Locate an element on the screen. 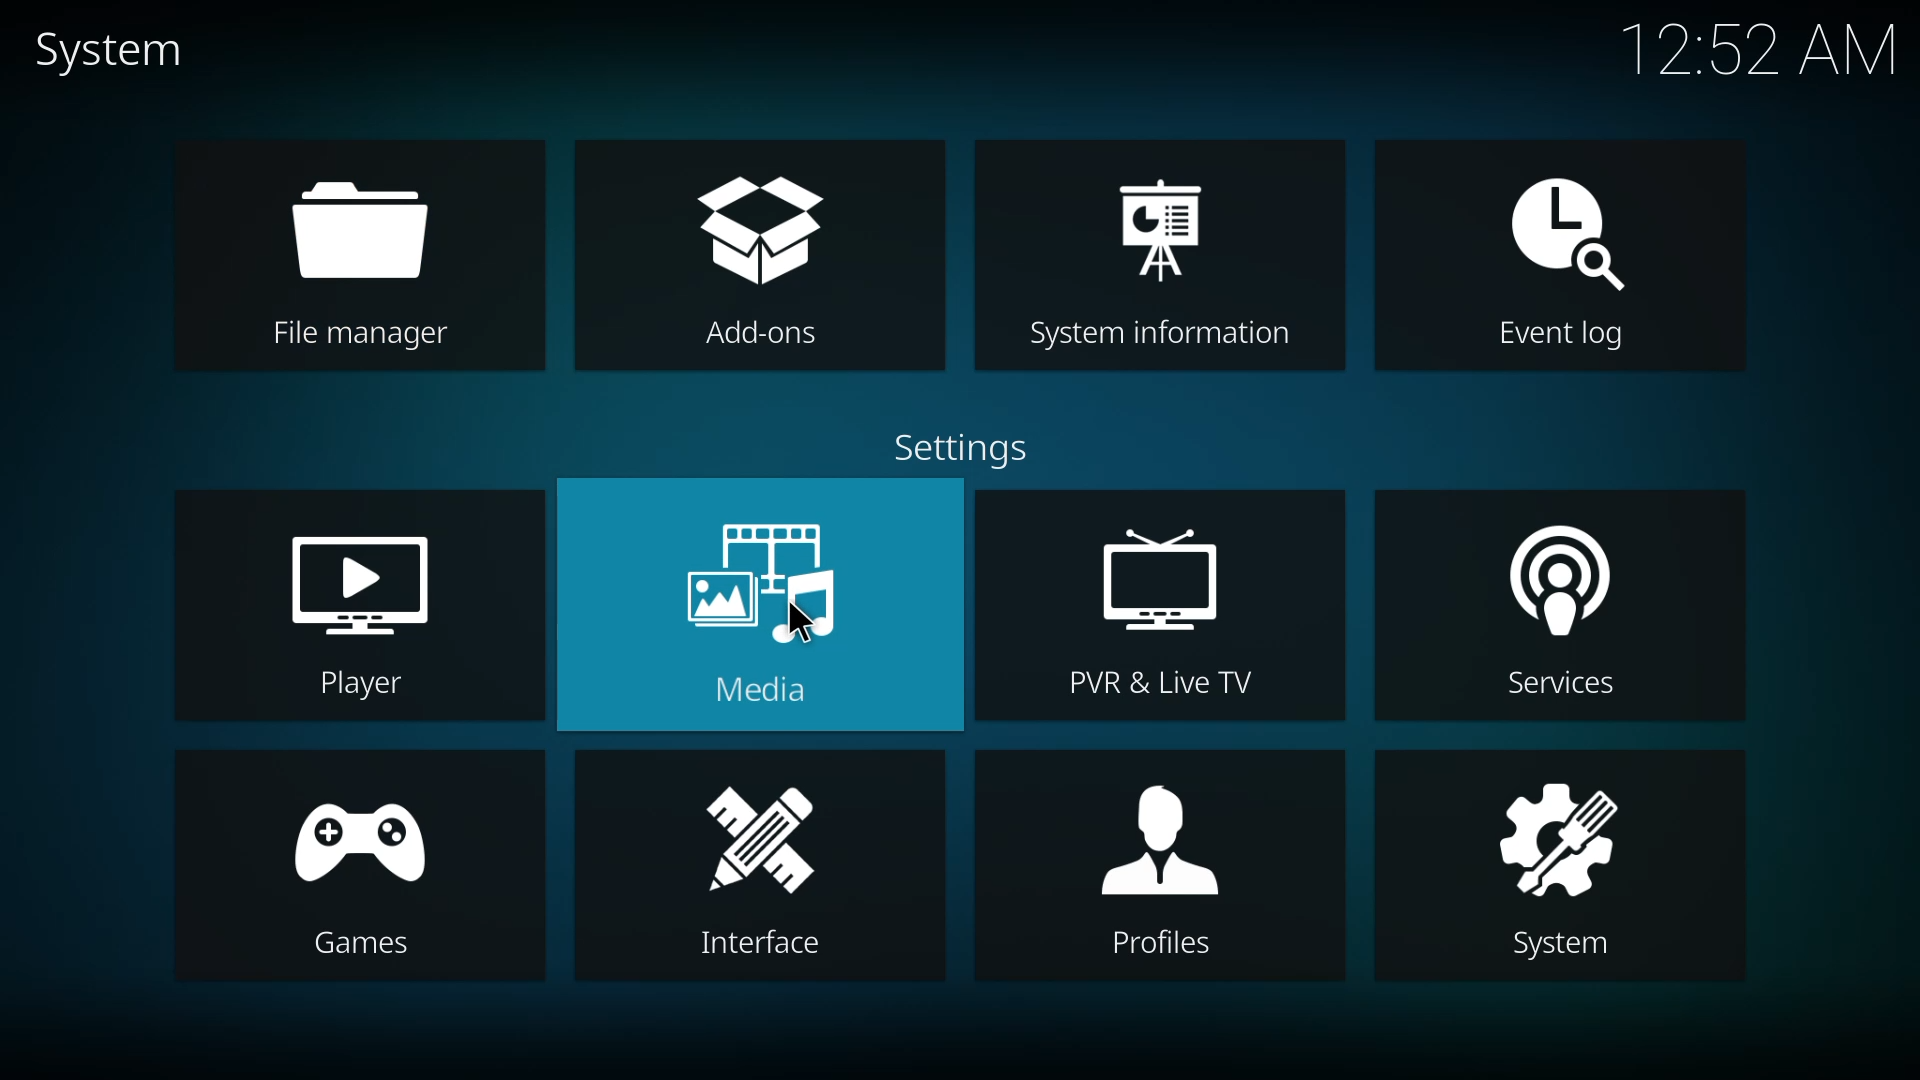 The image size is (1920, 1080). Services is located at coordinates (1552, 687).